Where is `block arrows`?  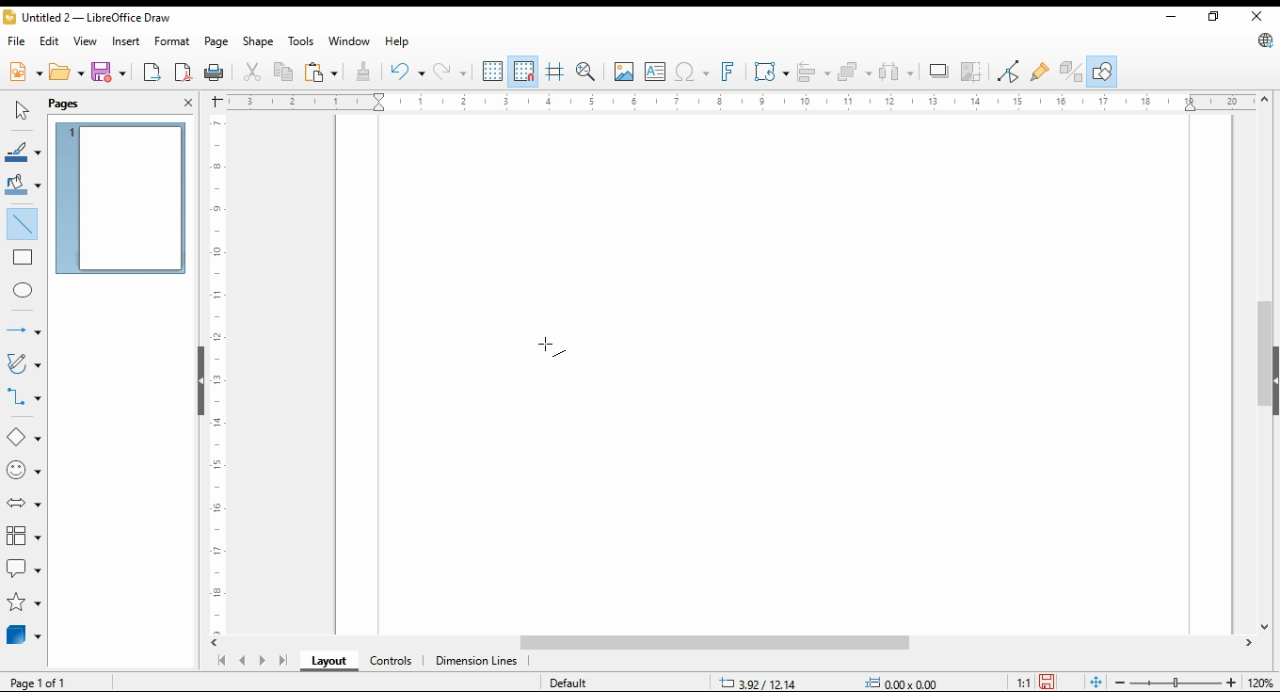
block arrows is located at coordinates (26, 503).